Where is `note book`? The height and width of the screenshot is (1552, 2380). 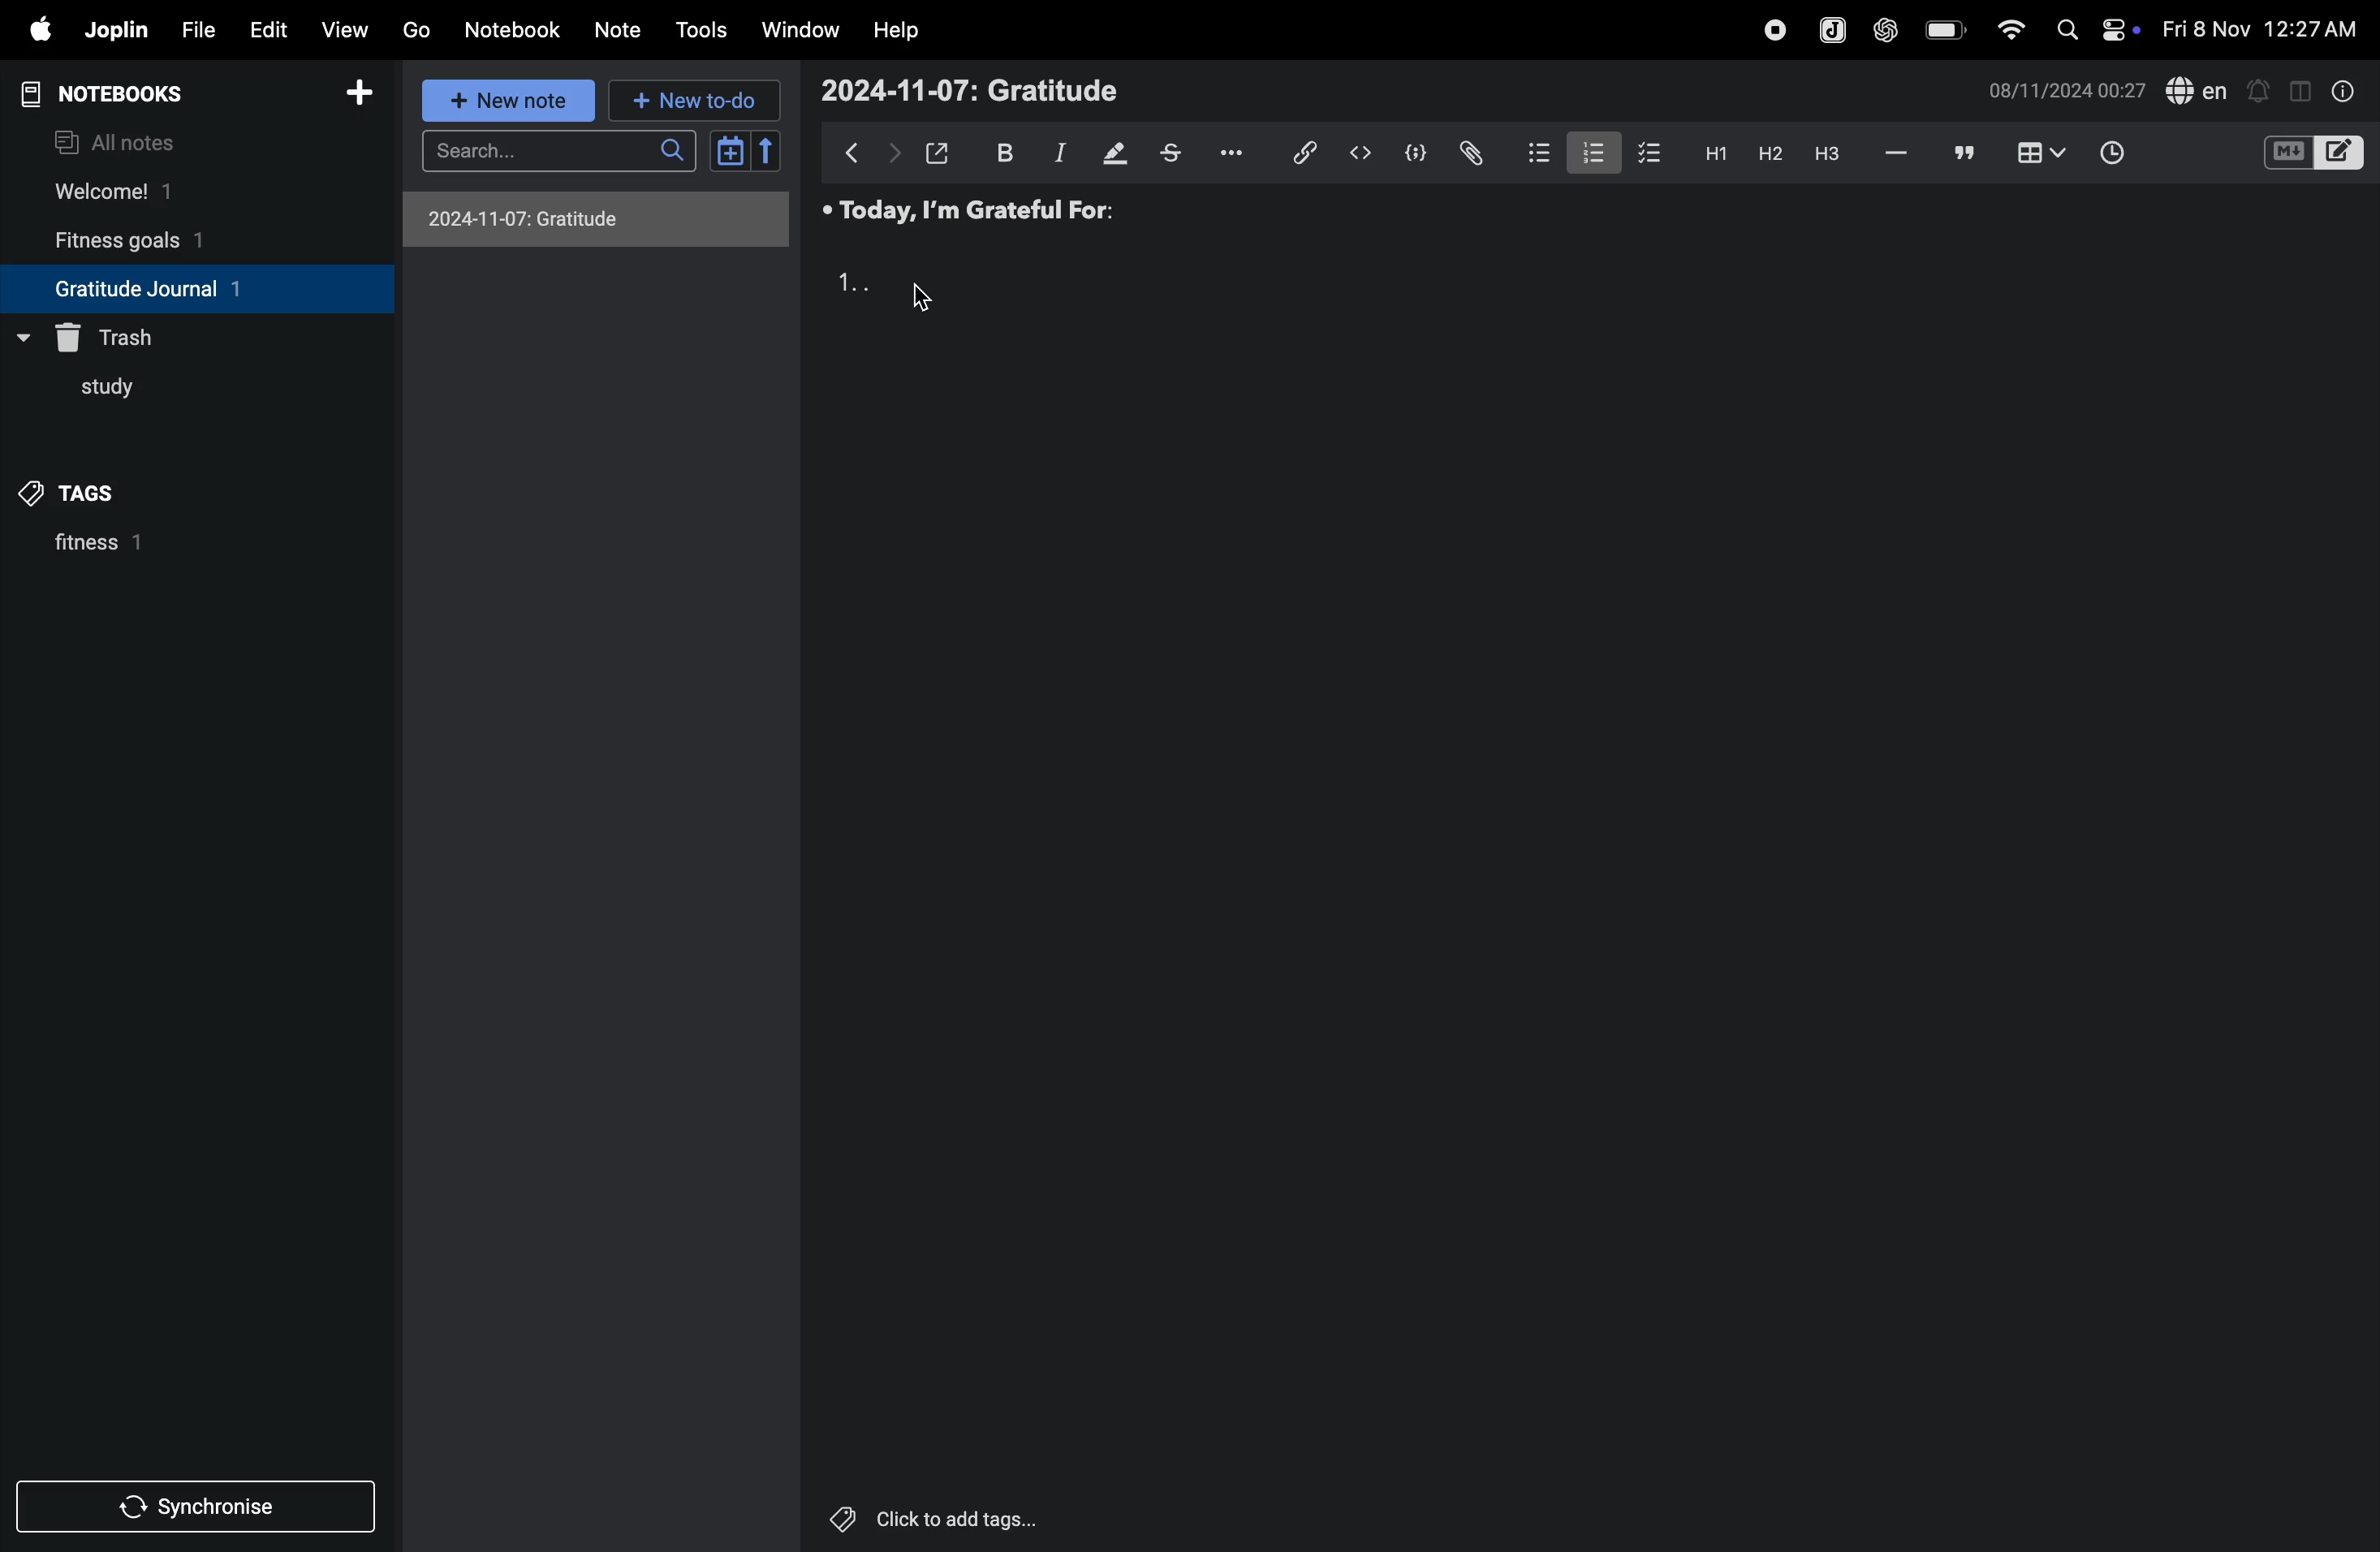
note book is located at coordinates (139, 94).